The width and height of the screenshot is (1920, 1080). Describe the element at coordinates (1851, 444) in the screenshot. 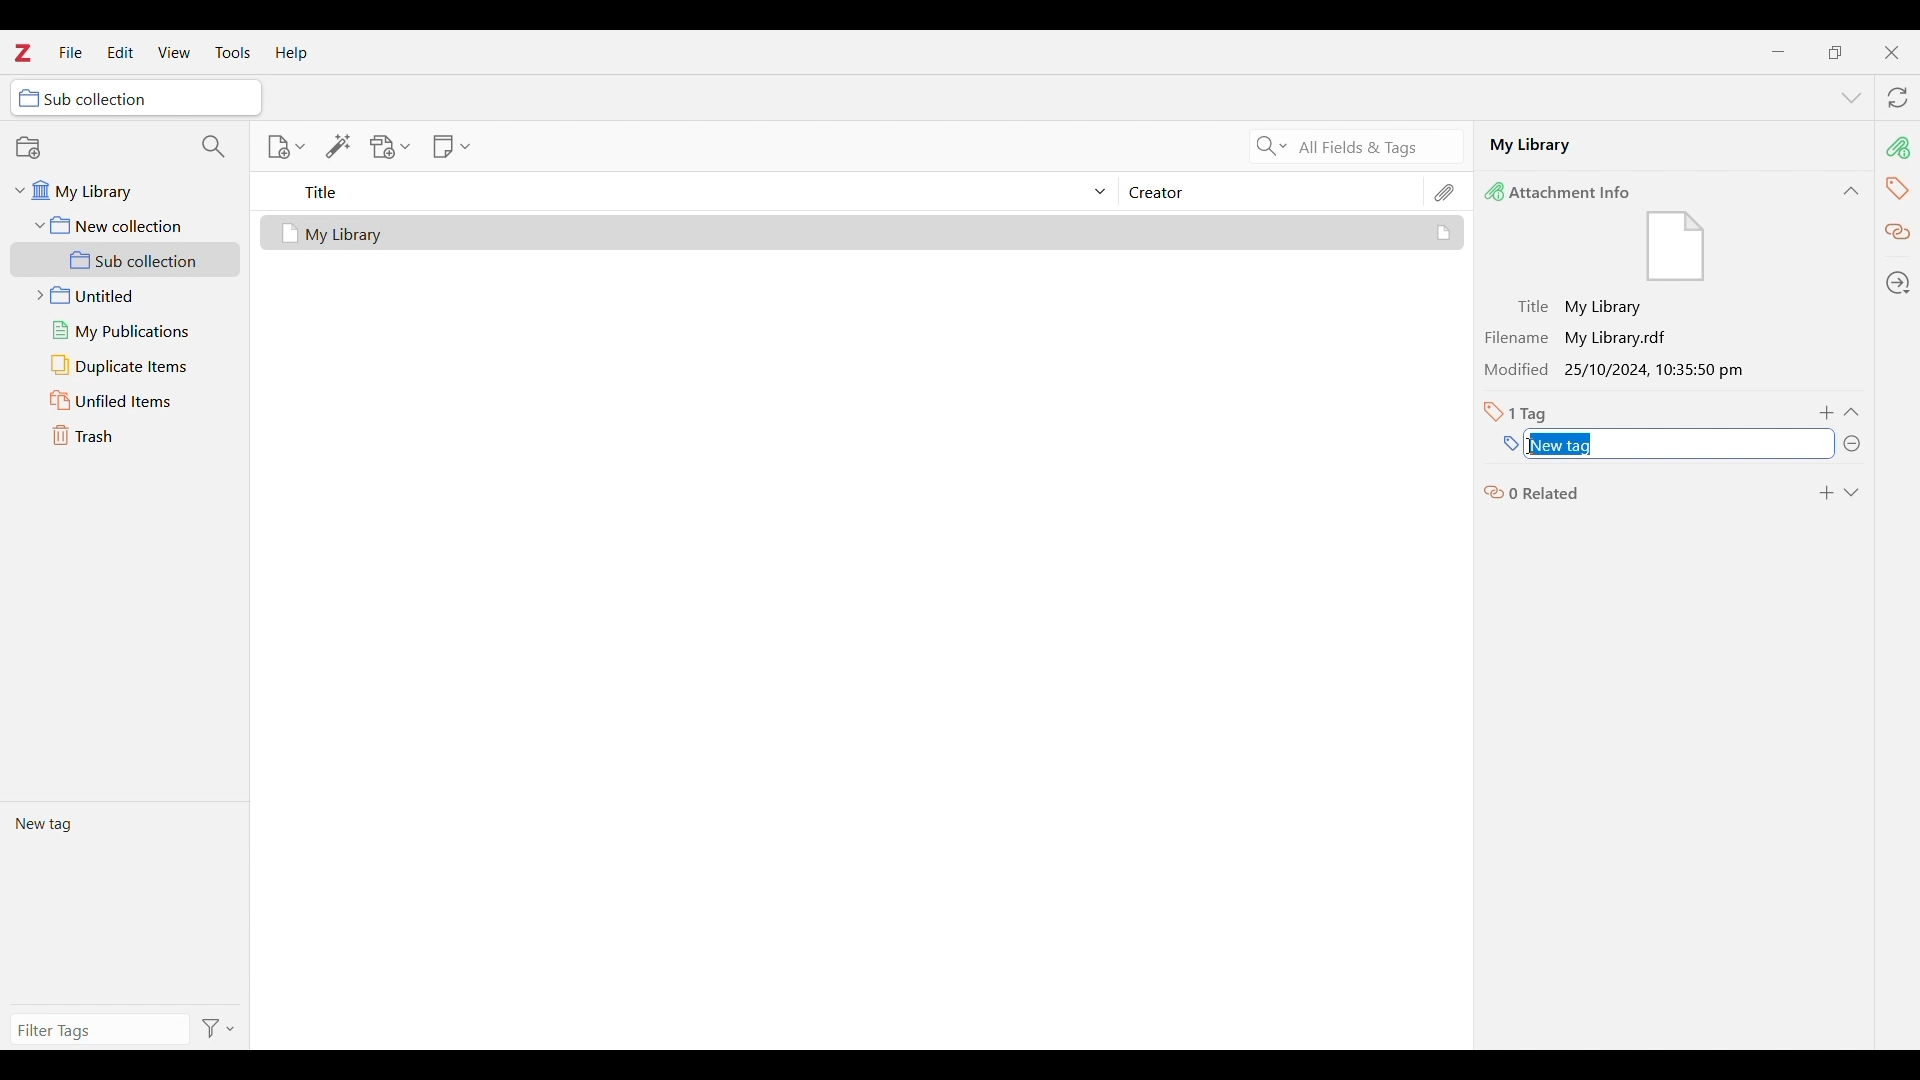

I see `Remove` at that location.